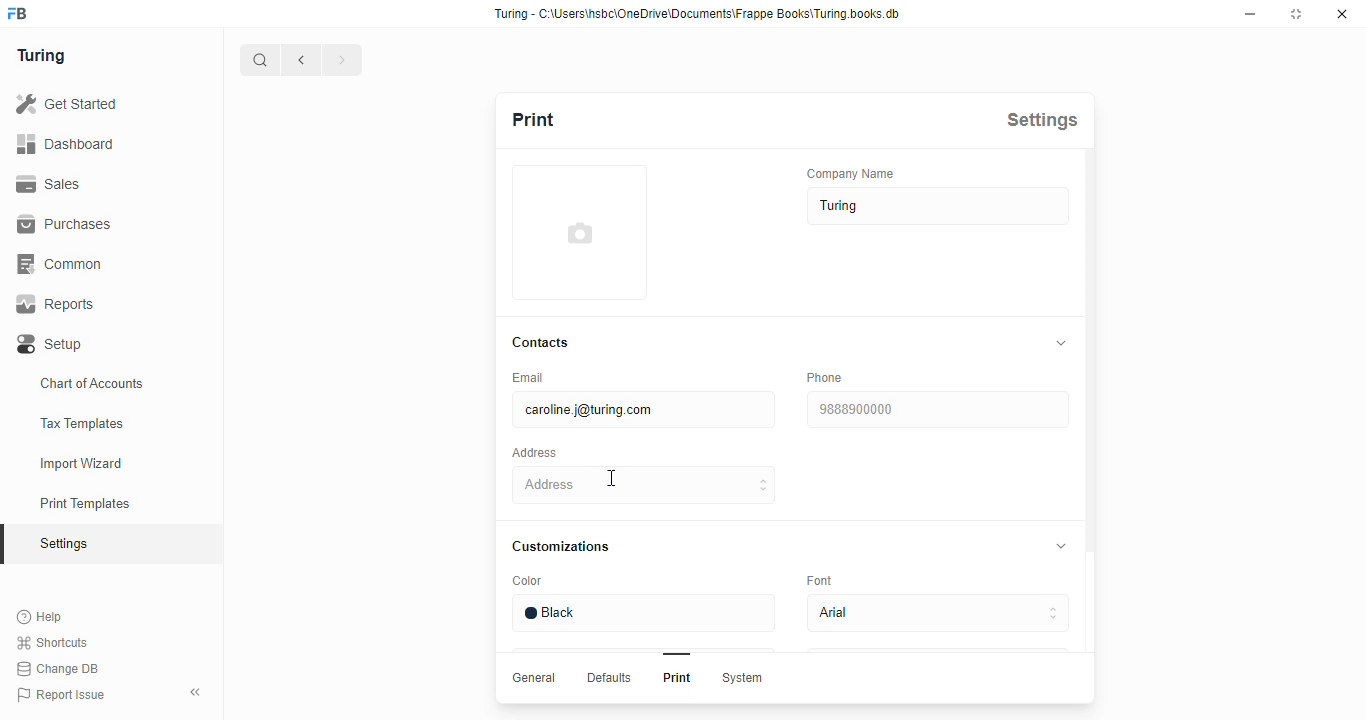 The height and width of the screenshot is (720, 1366). Describe the element at coordinates (17, 13) in the screenshot. I see `FB-logo` at that location.